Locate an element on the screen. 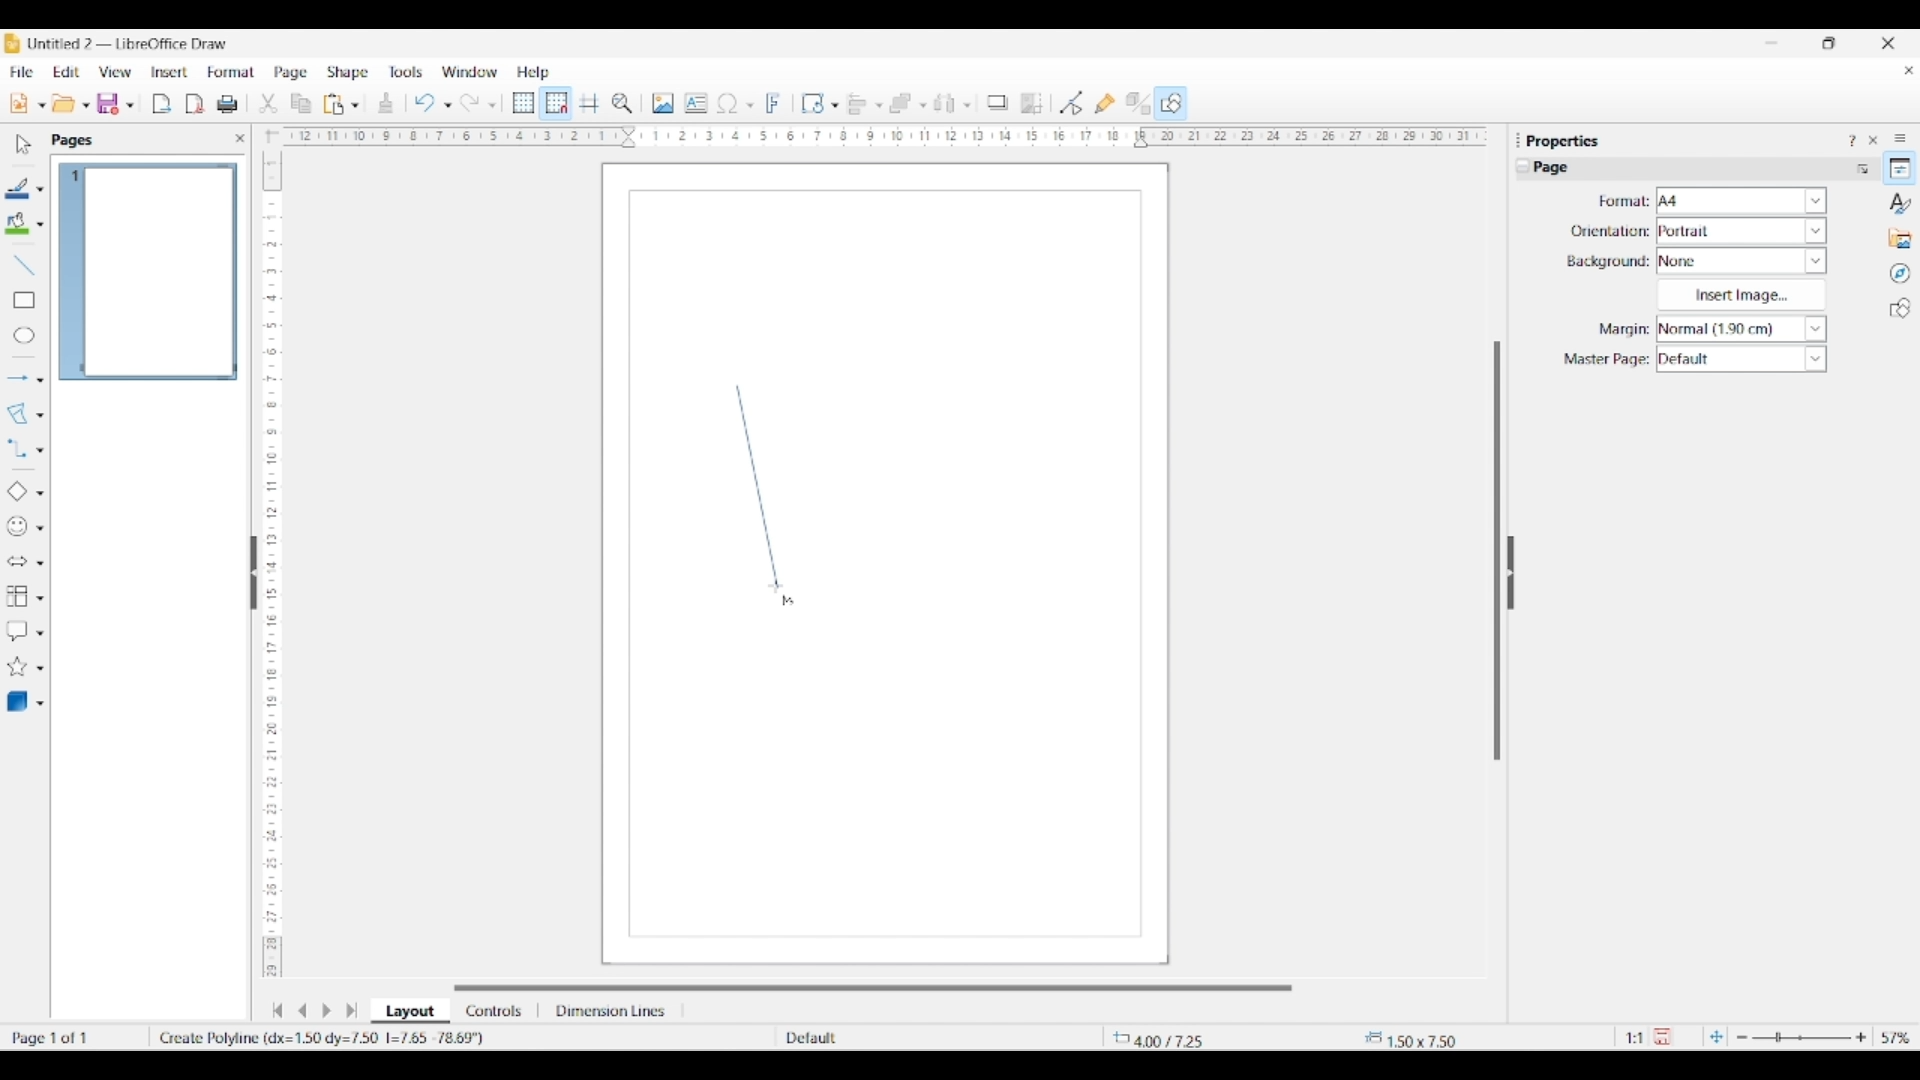 This screenshot has height=1080, width=1920. View options is located at coordinates (114, 72).